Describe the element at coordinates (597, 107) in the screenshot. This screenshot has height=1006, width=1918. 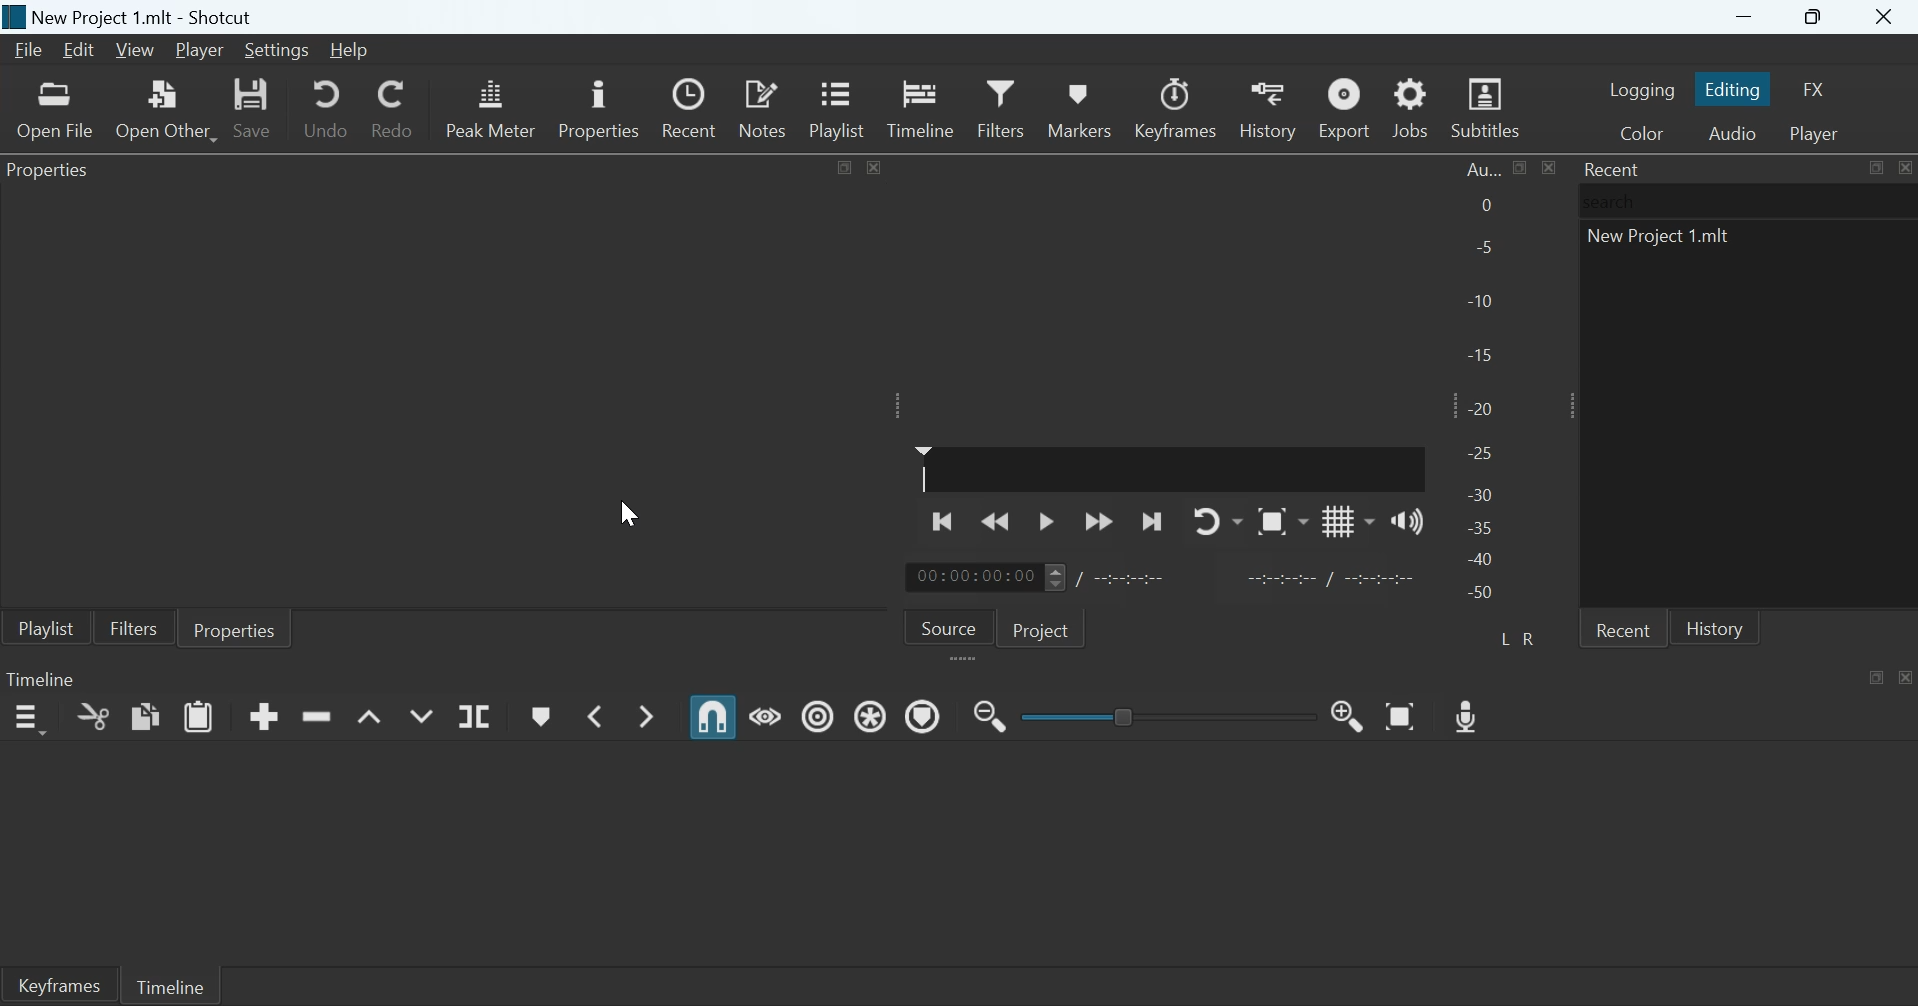
I see `Properties` at that location.